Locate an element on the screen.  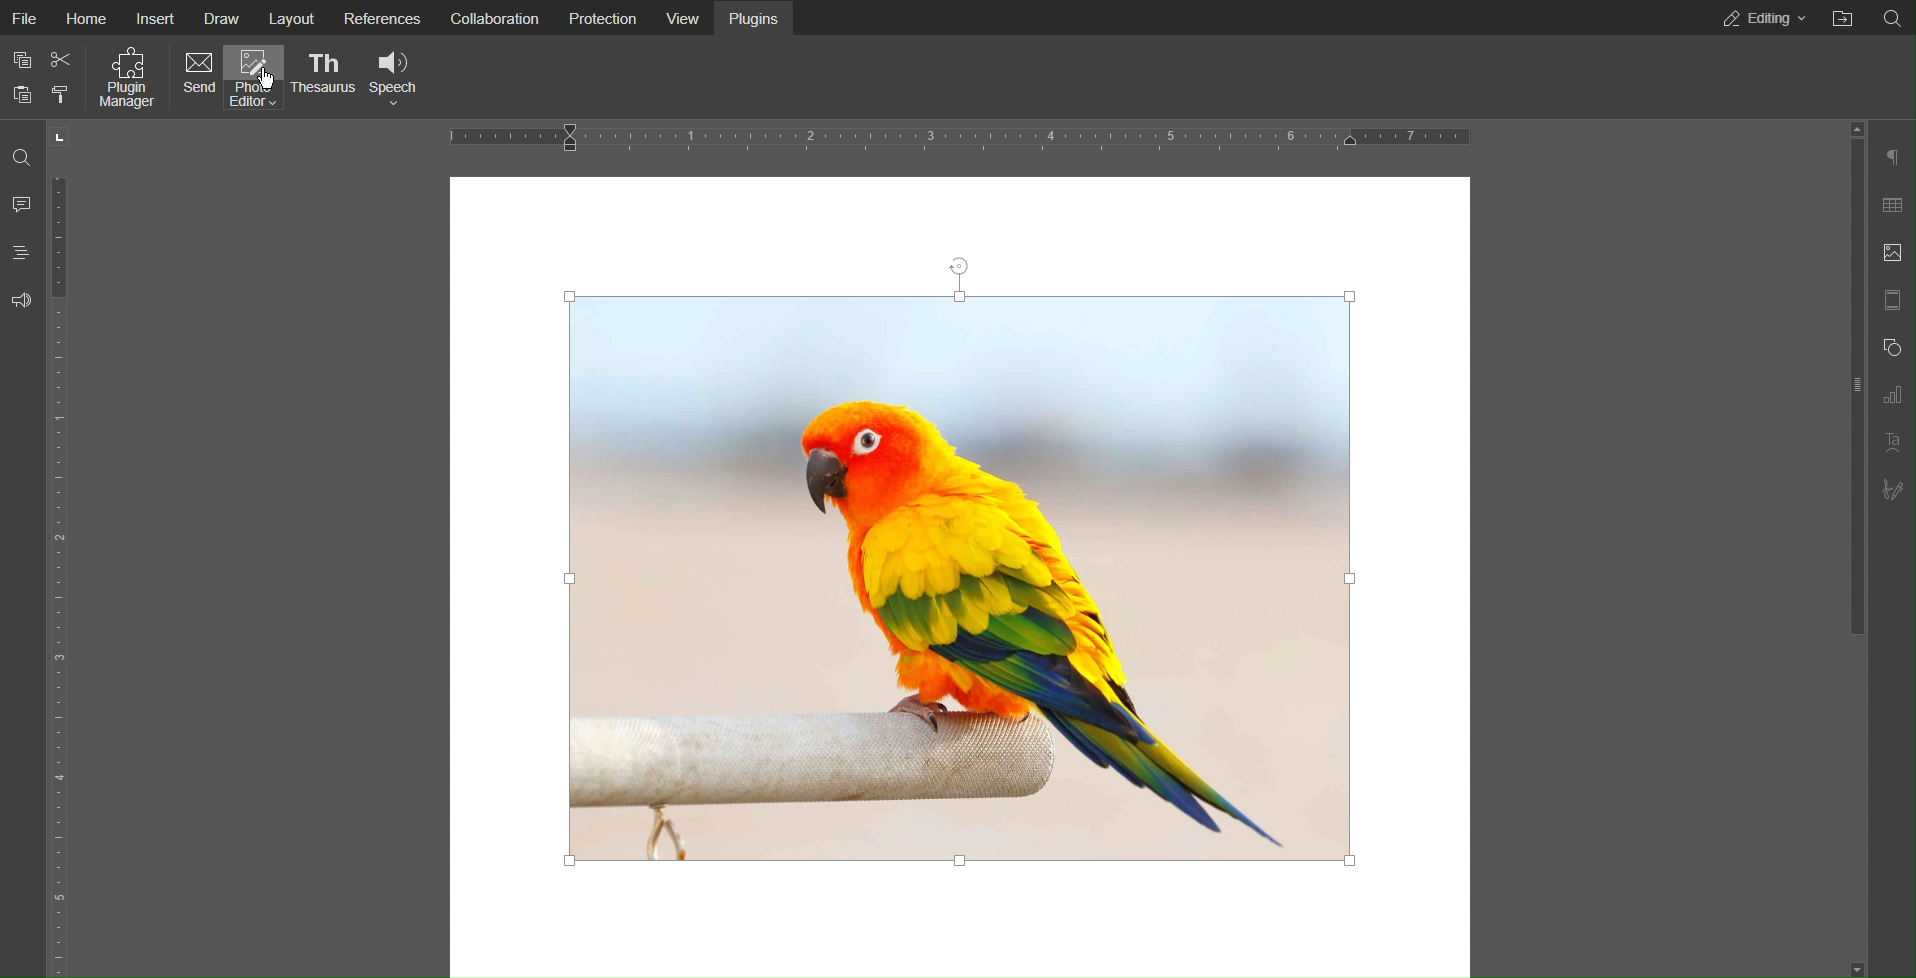
References is located at coordinates (380, 17).